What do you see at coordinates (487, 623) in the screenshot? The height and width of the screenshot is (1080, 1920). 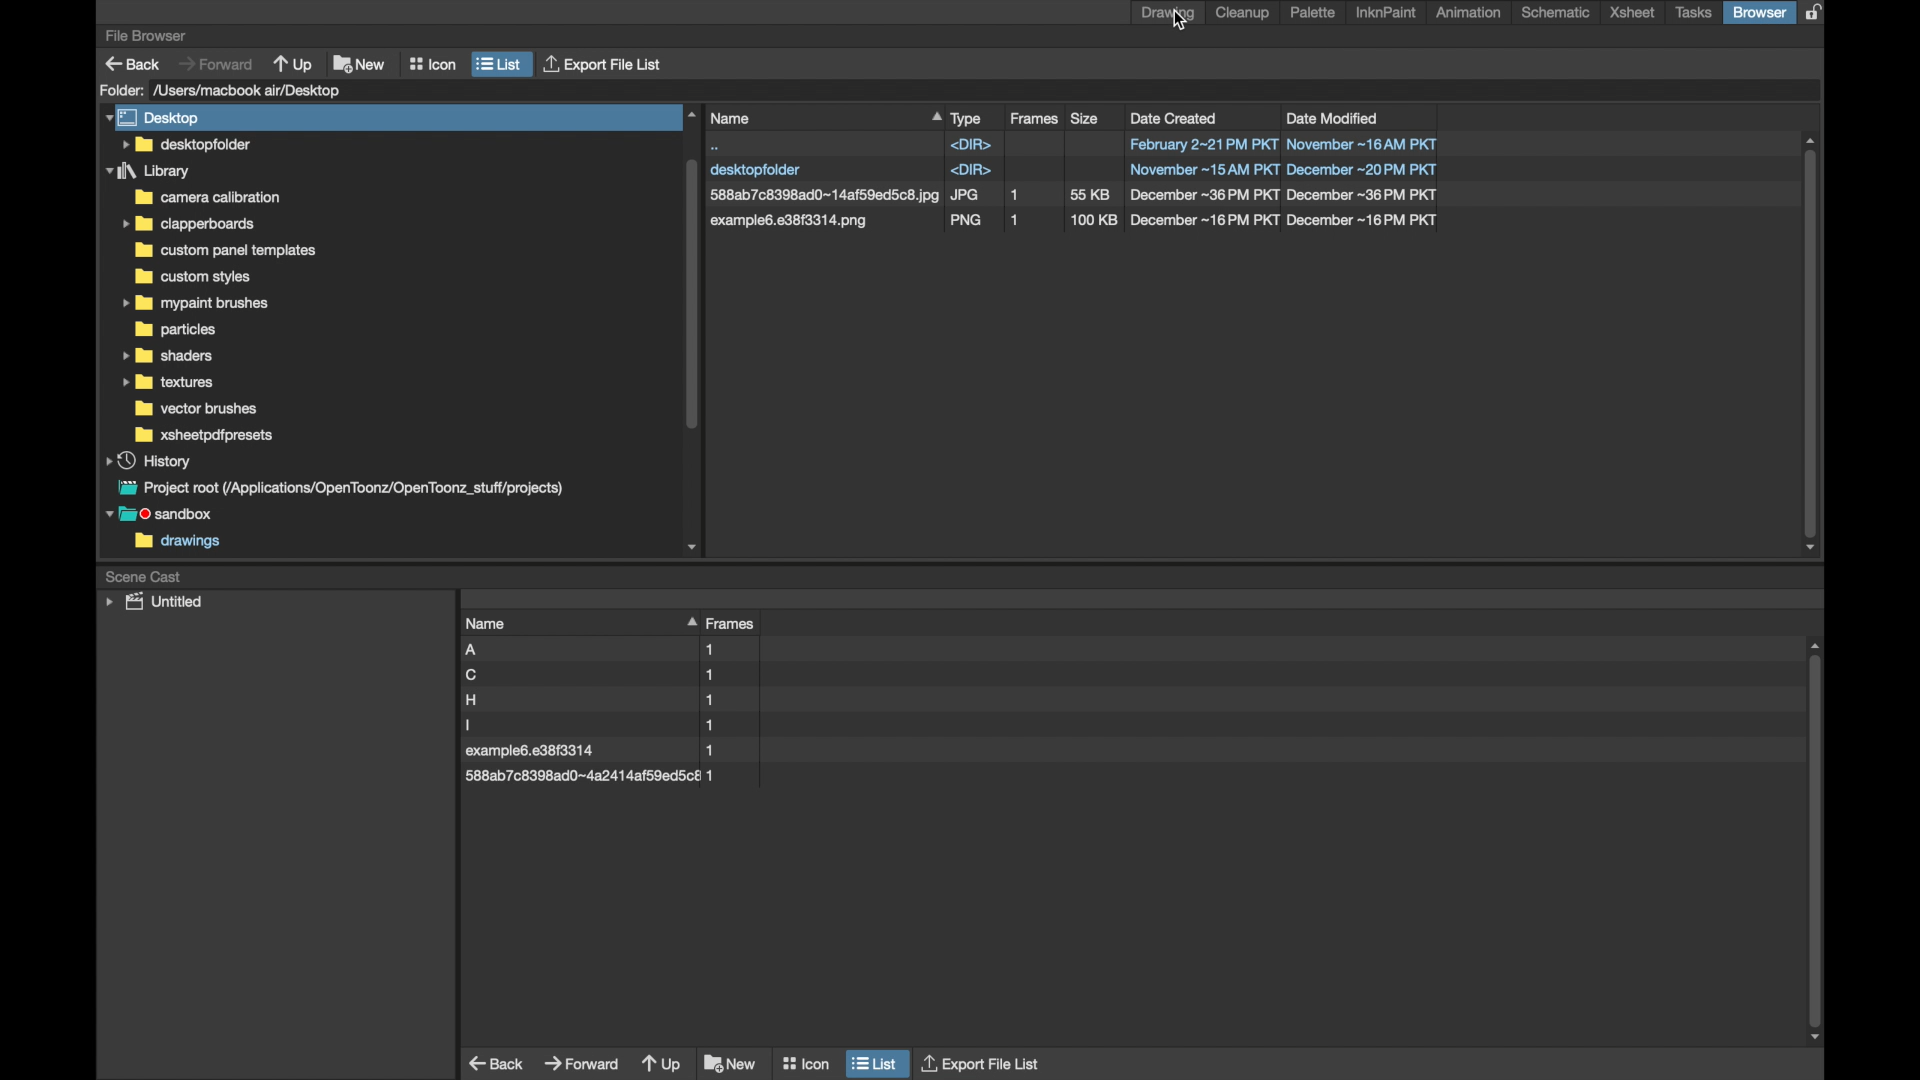 I see `name` at bounding box center [487, 623].